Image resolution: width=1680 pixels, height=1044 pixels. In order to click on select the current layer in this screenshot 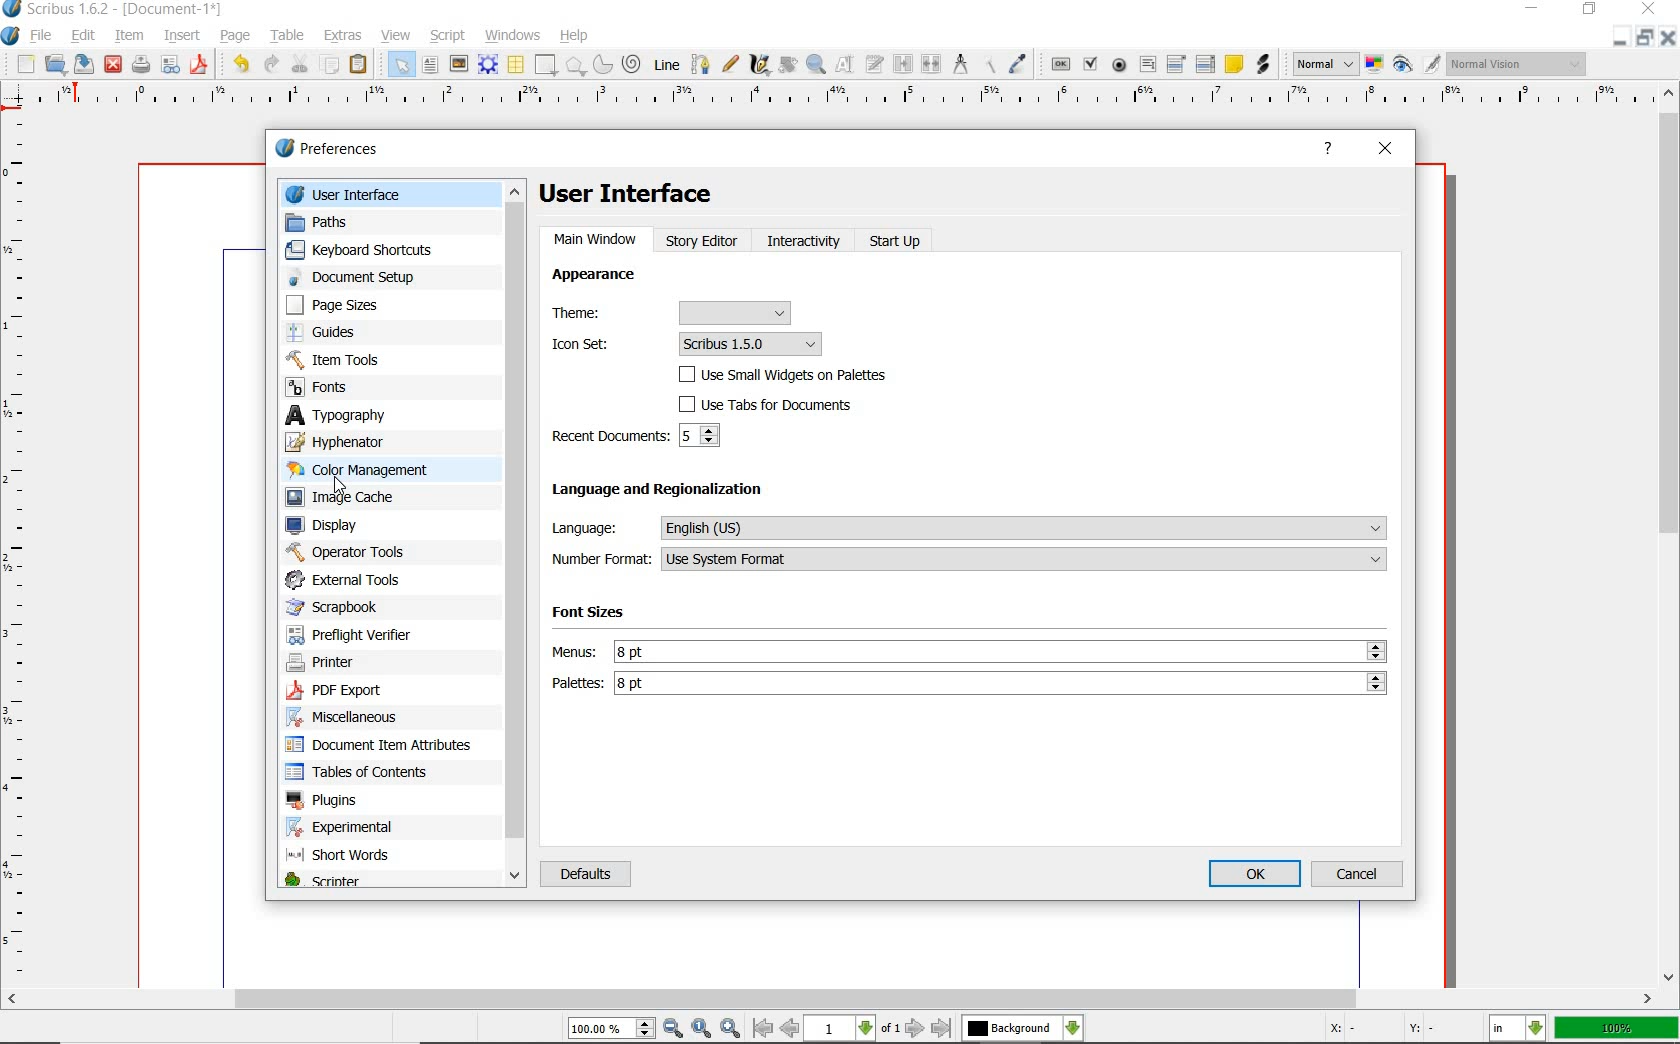, I will do `click(1022, 1028)`.